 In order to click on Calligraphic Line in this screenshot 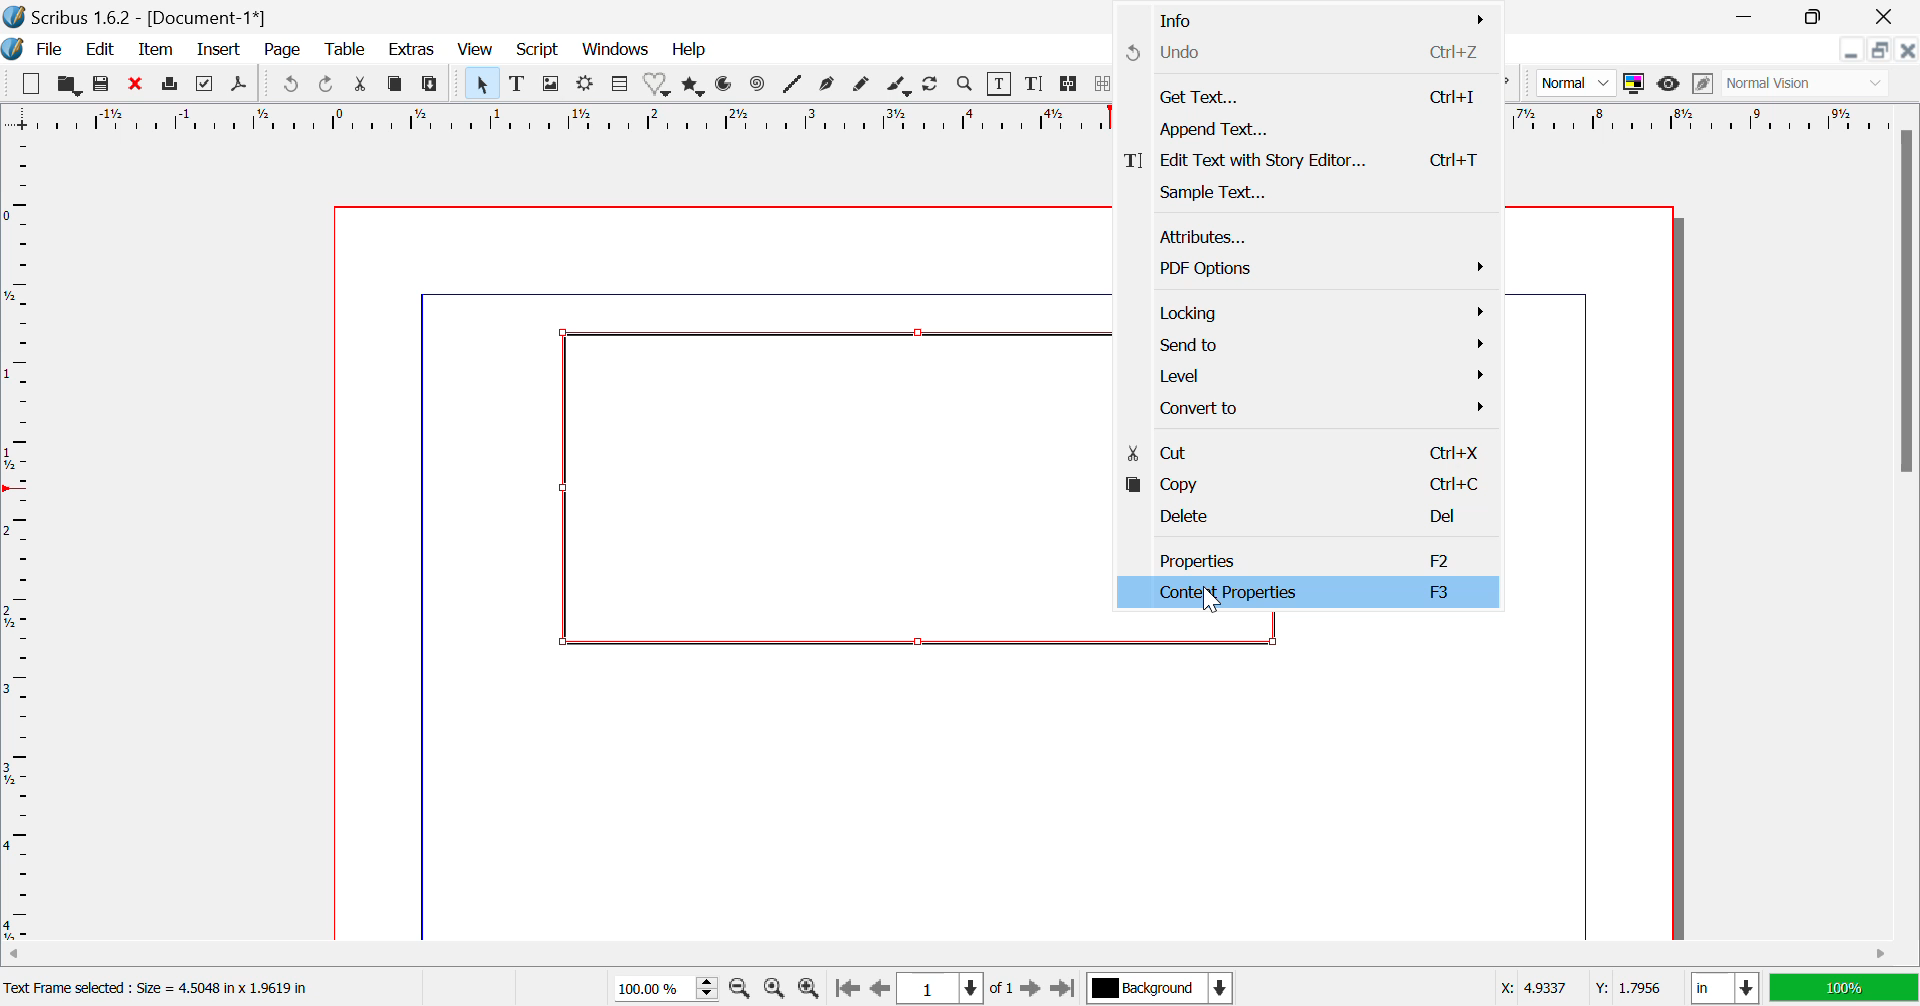, I will do `click(898, 86)`.